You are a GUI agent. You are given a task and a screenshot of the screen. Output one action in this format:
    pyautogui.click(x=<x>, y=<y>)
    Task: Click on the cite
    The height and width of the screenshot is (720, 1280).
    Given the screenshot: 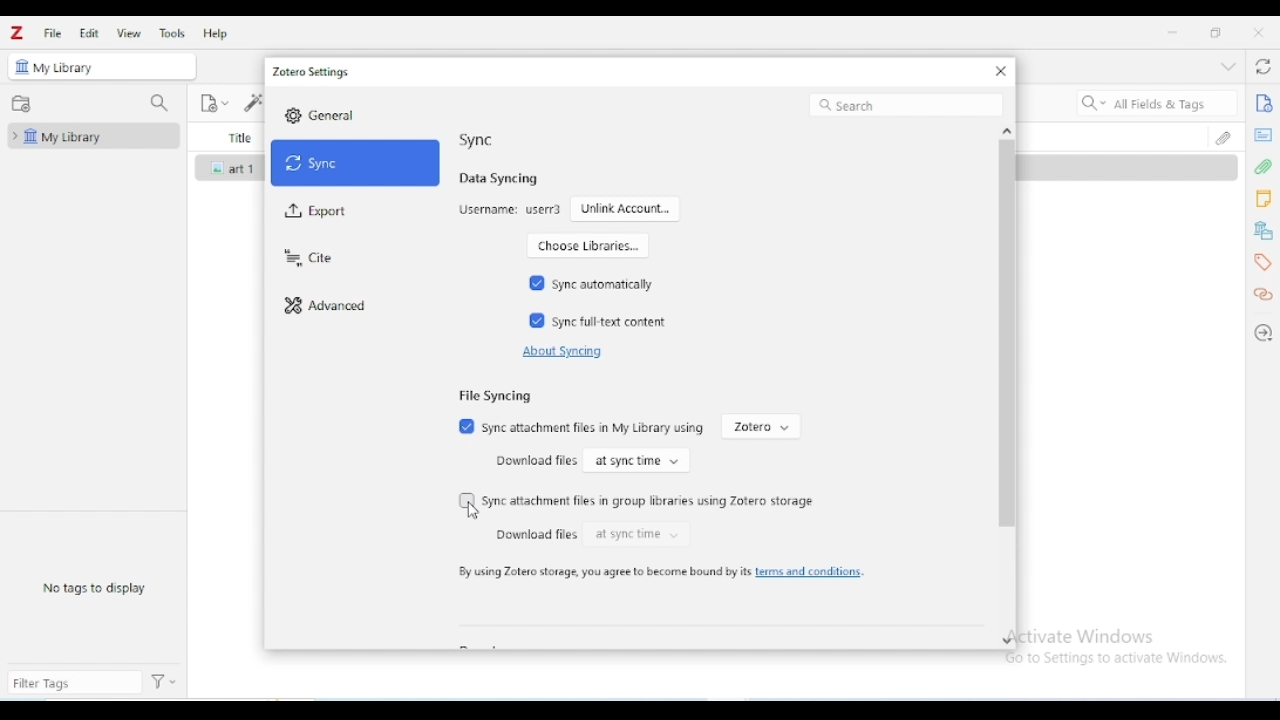 What is the action you would take?
    pyautogui.click(x=307, y=259)
    